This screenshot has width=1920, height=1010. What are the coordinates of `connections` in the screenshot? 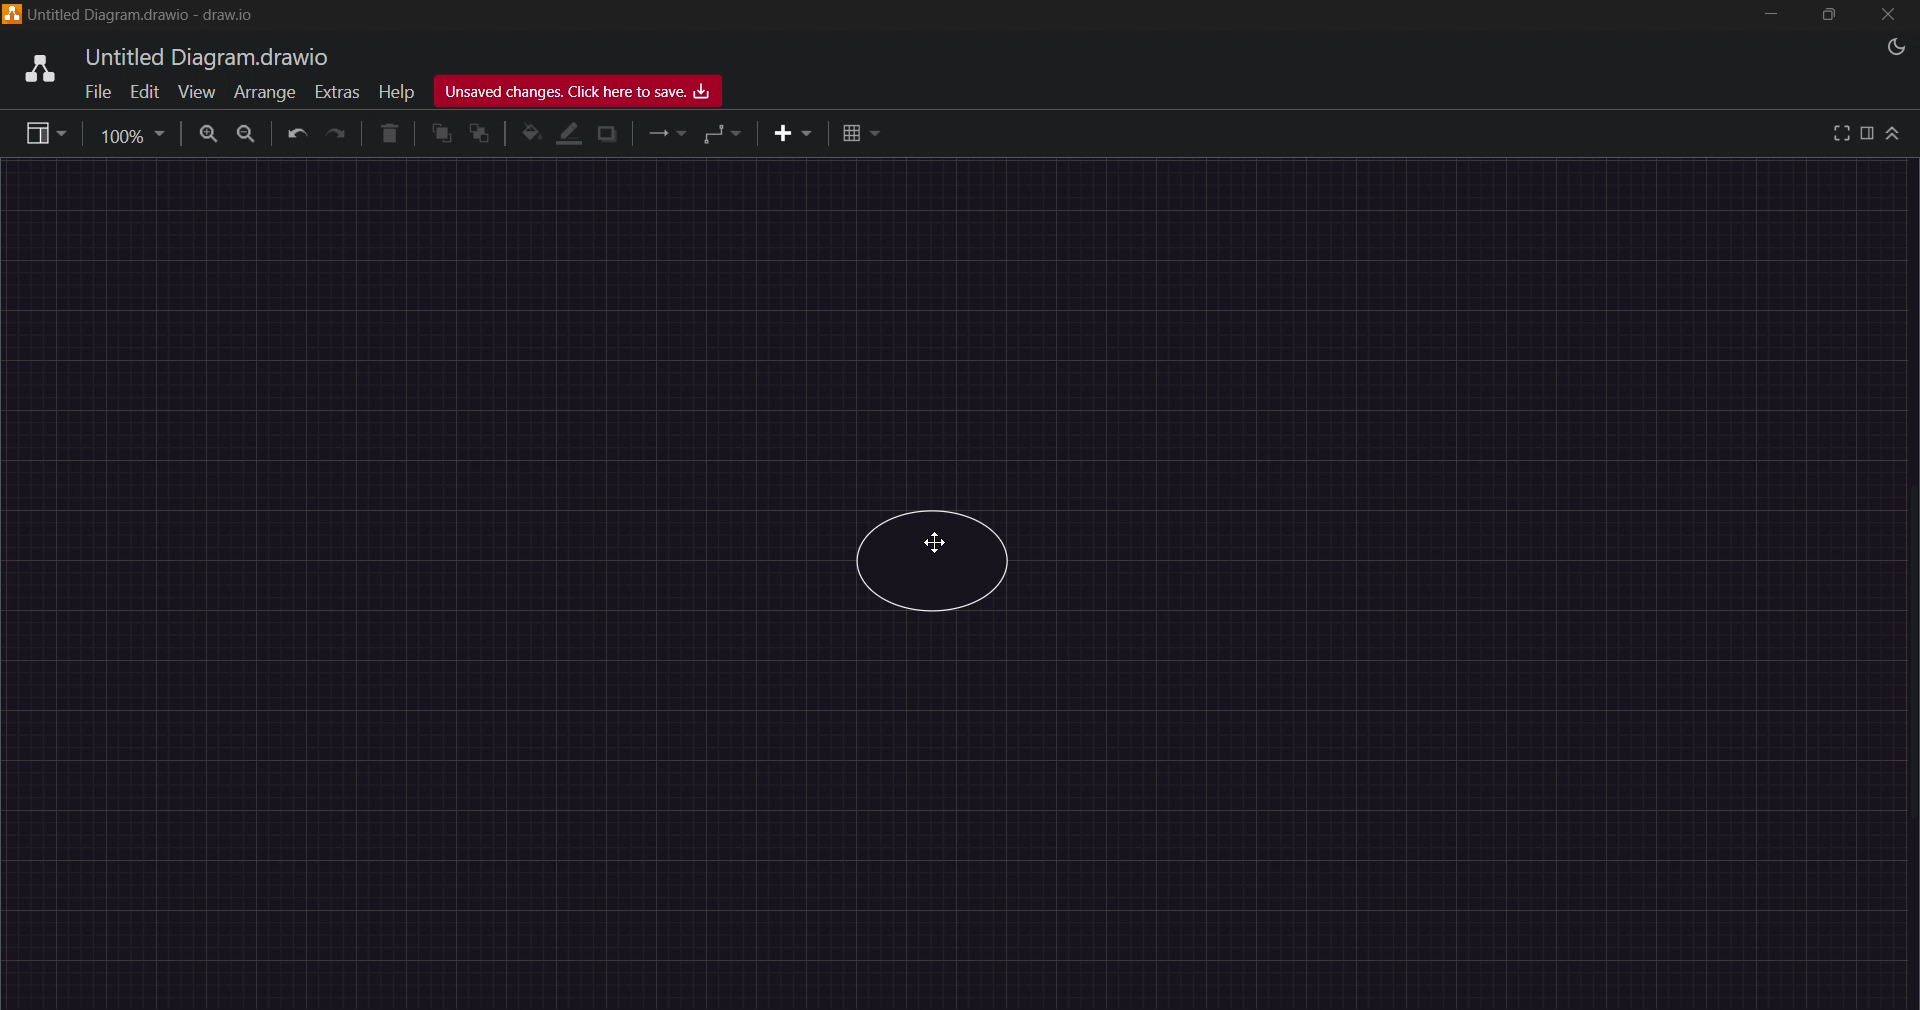 It's located at (668, 135).